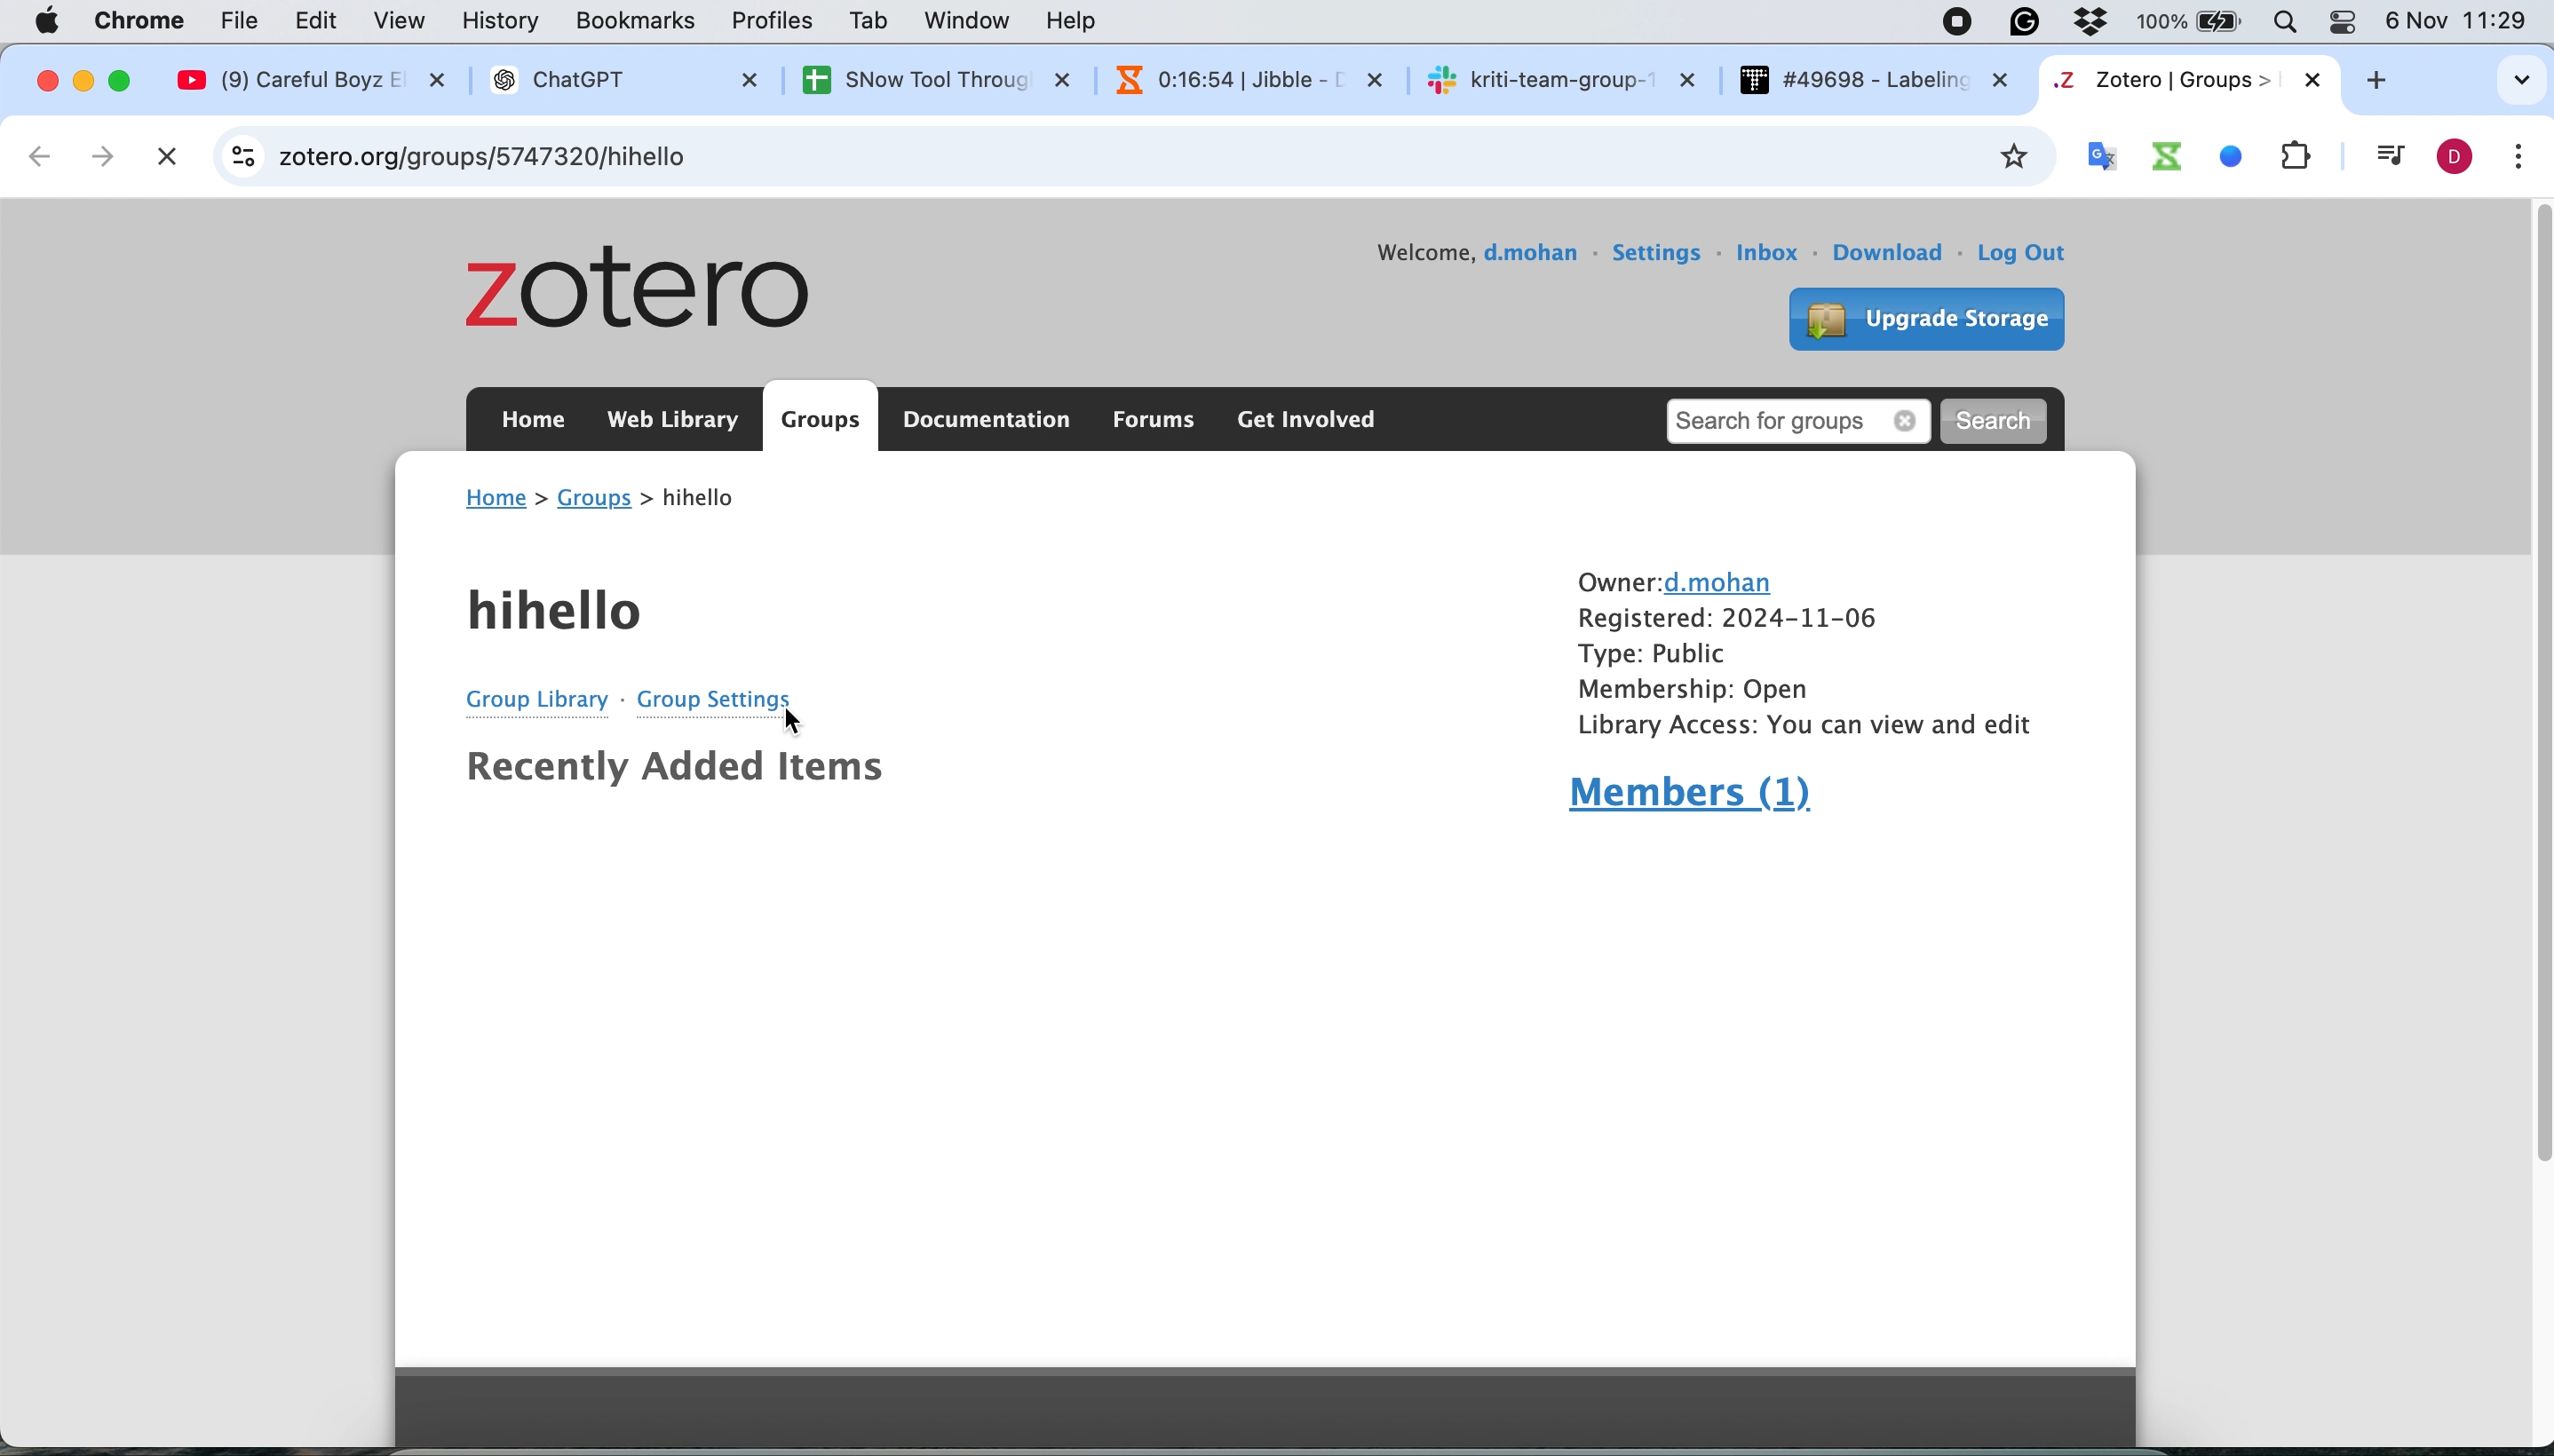 This screenshot has width=2554, height=1456. Describe the element at coordinates (1694, 798) in the screenshot. I see `members (1)` at that location.